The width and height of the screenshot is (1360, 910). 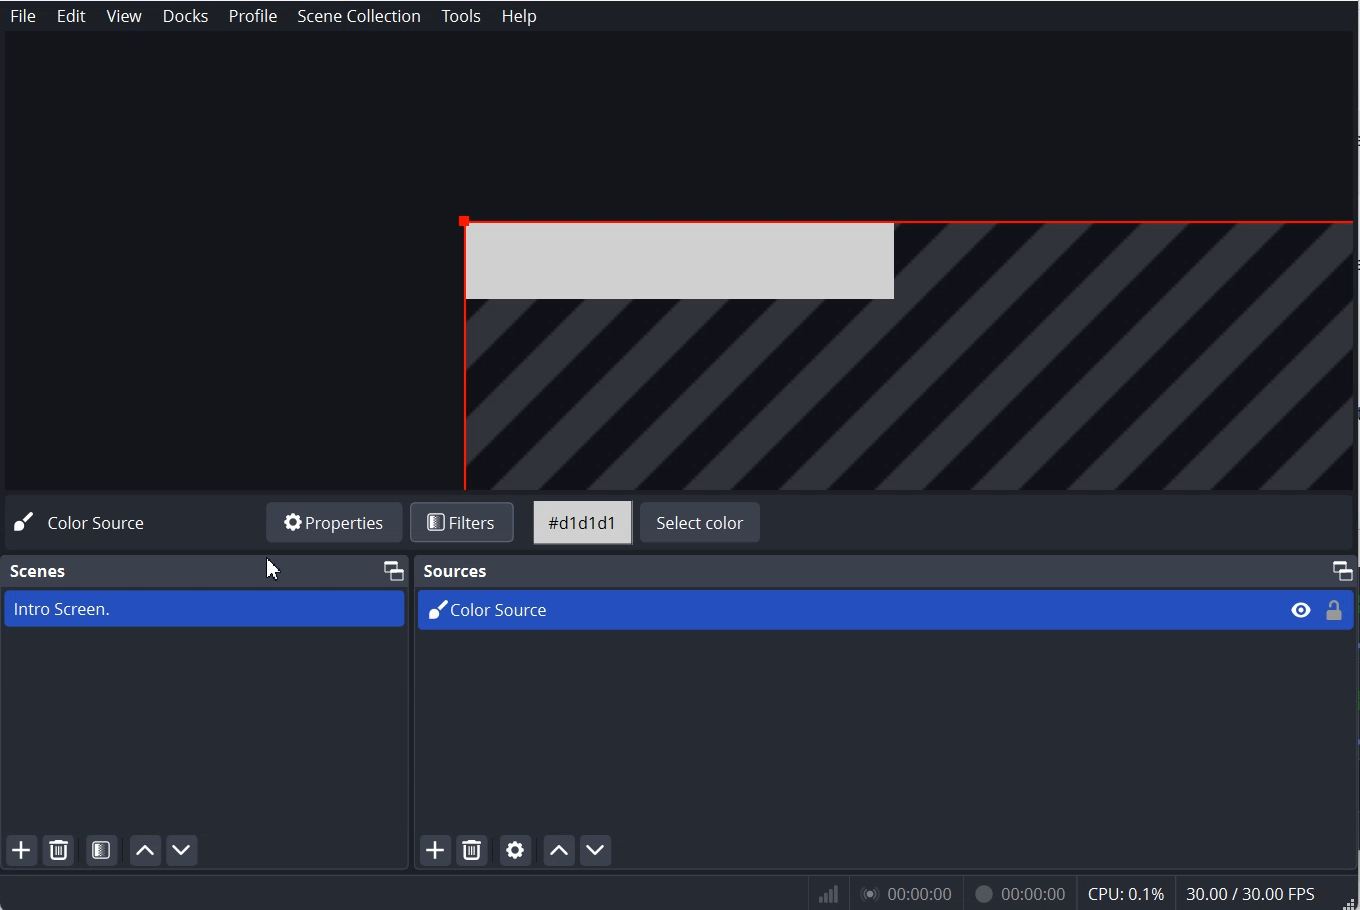 What do you see at coordinates (598, 850) in the screenshot?
I see `Move Source Down` at bounding box center [598, 850].